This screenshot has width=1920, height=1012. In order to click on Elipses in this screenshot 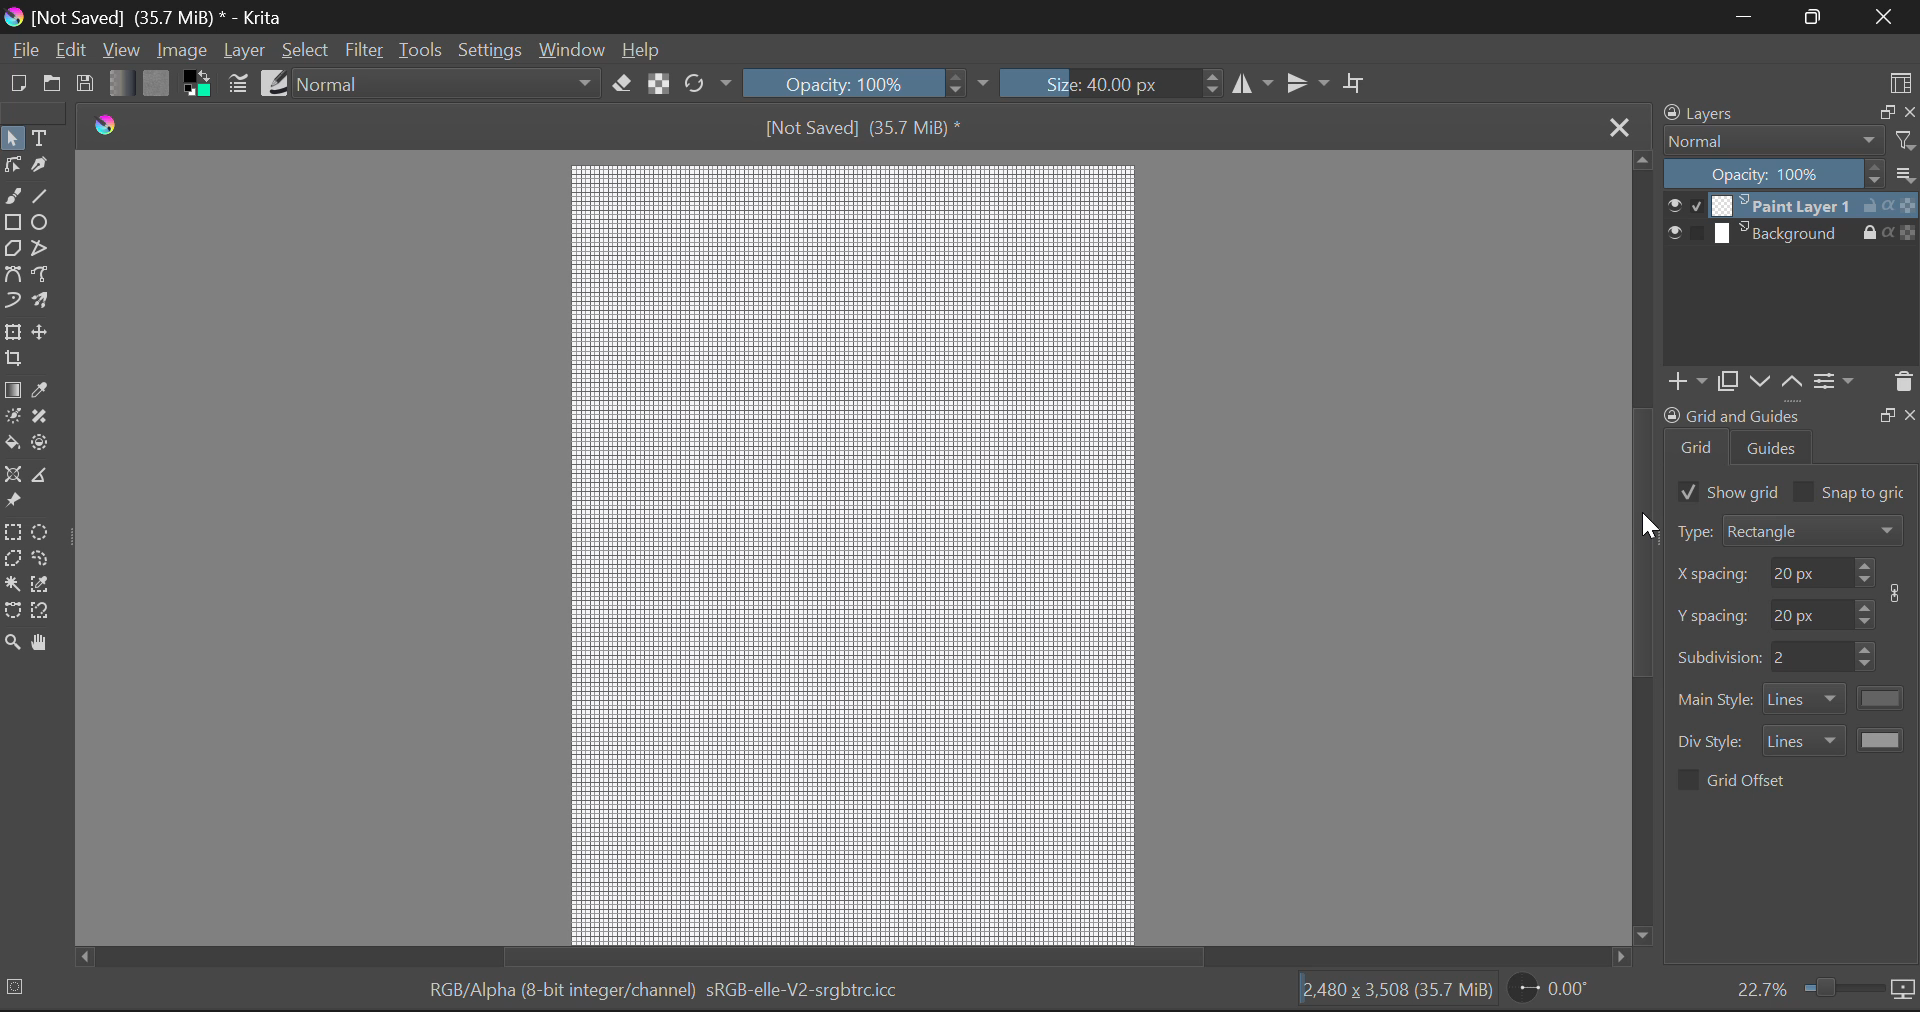, I will do `click(41, 222)`.